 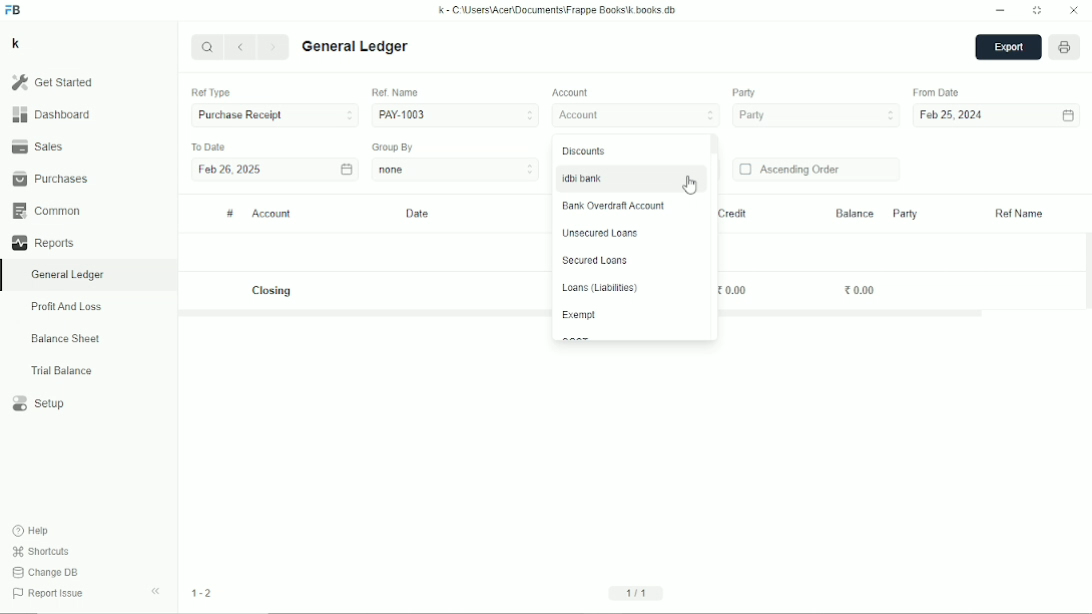 What do you see at coordinates (394, 147) in the screenshot?
I see `Group by` at bounding box center [394, 147].